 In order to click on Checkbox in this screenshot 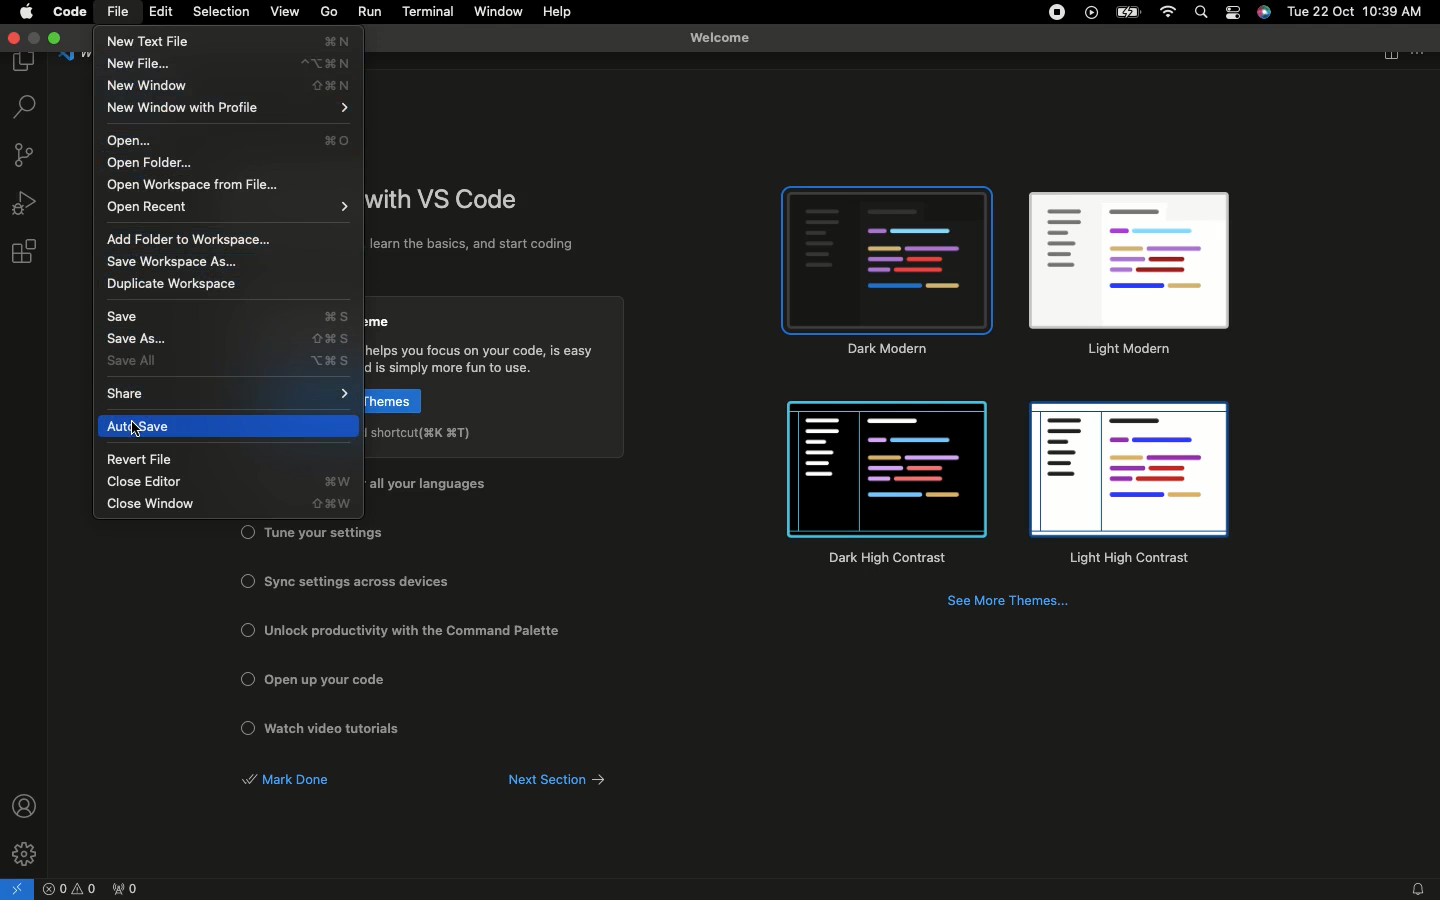, I will do `click(244, 580)`.